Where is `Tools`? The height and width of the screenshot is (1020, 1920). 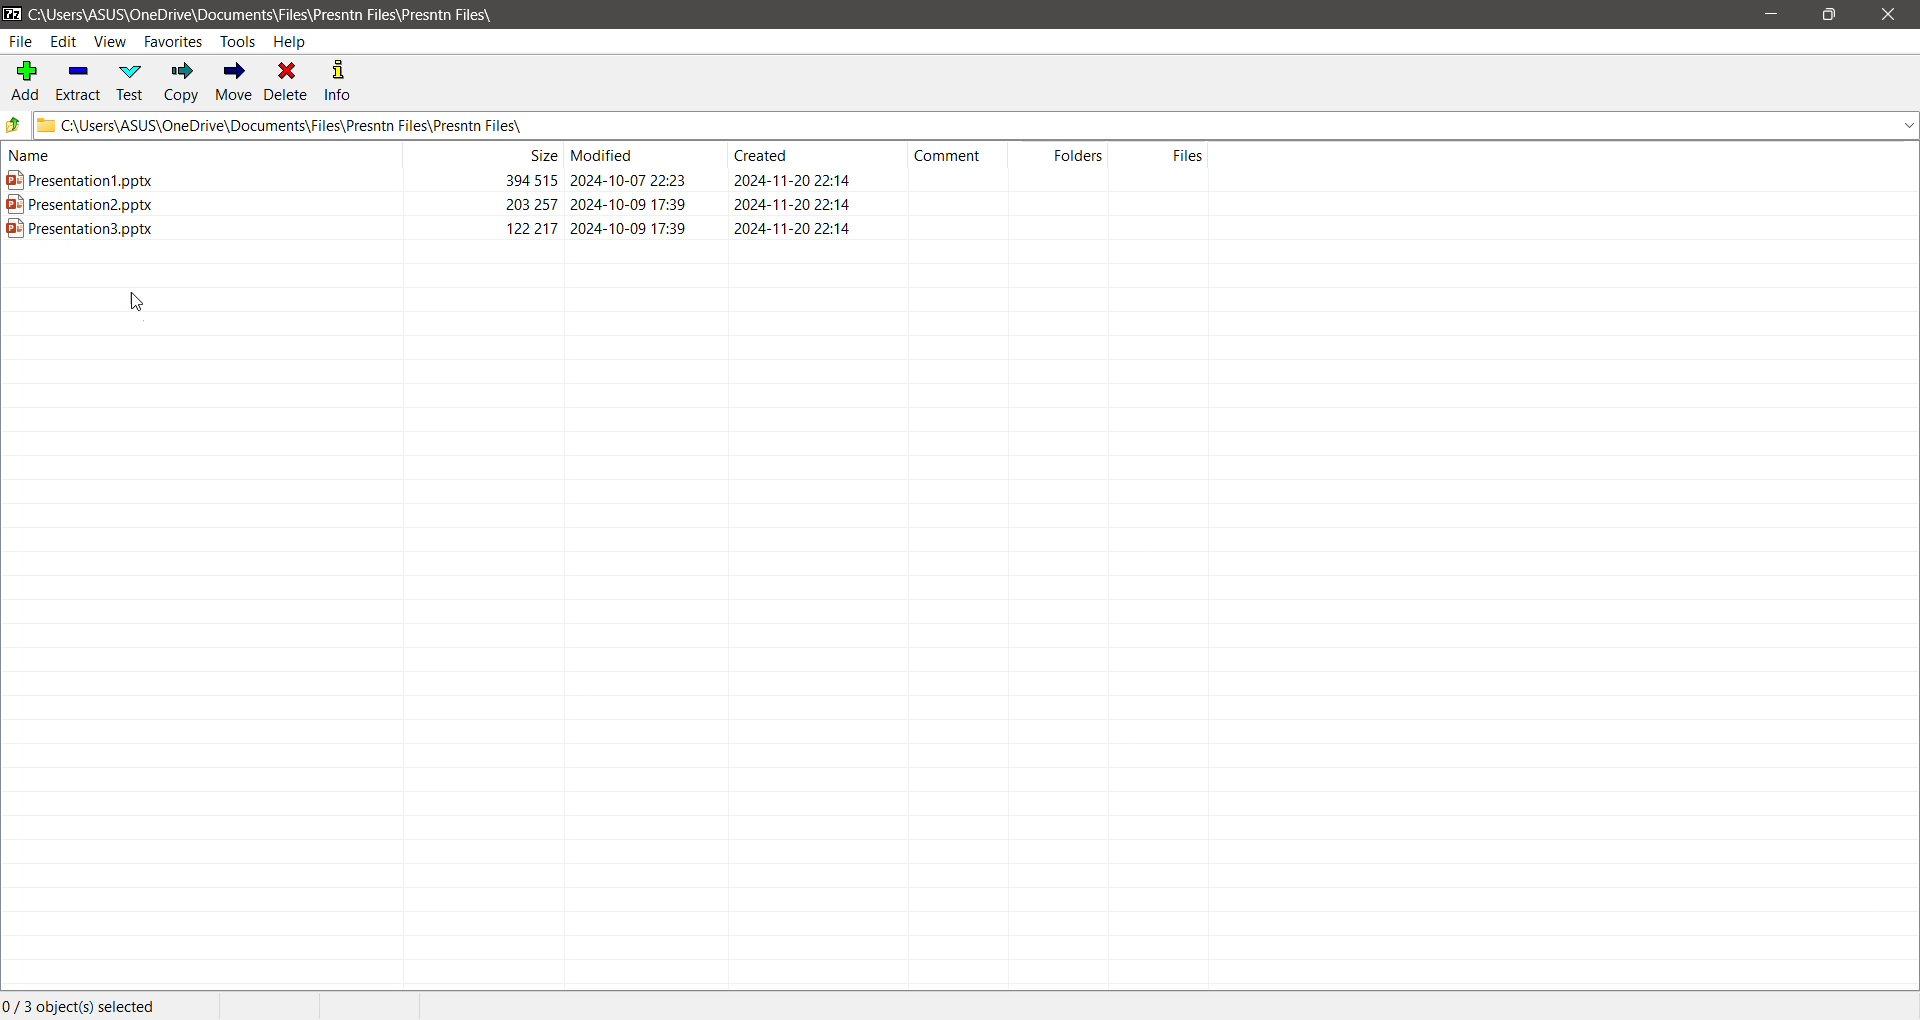 Tools is located at coordinates (237, 42).